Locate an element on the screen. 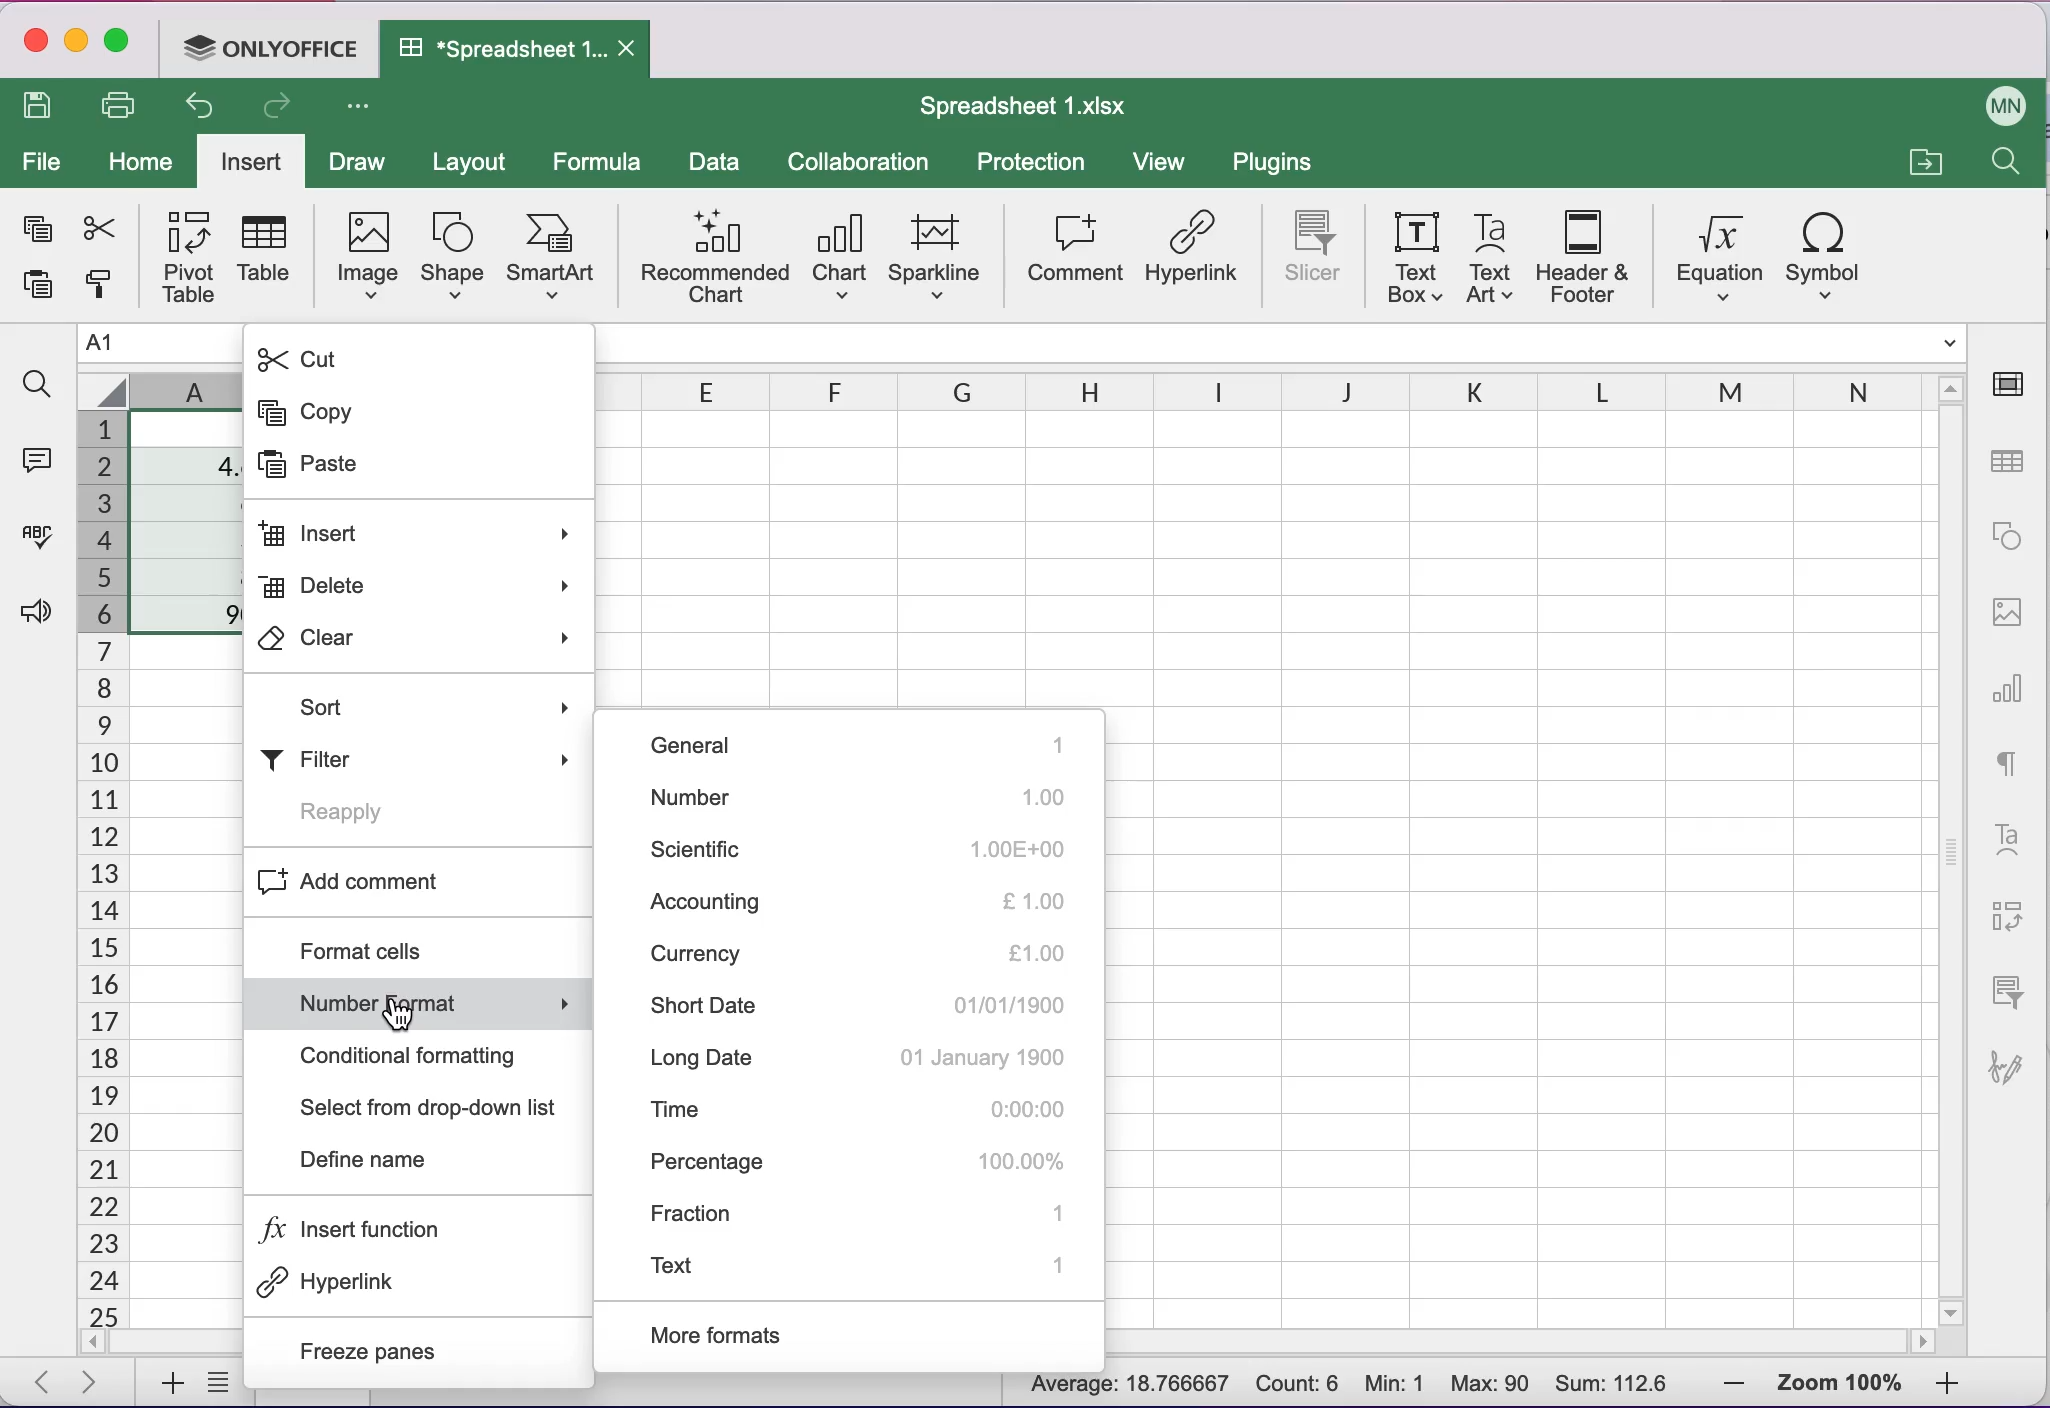 The height and width of the screenshot is (1408, 2050). comment is located at coordinates (1074, 255).